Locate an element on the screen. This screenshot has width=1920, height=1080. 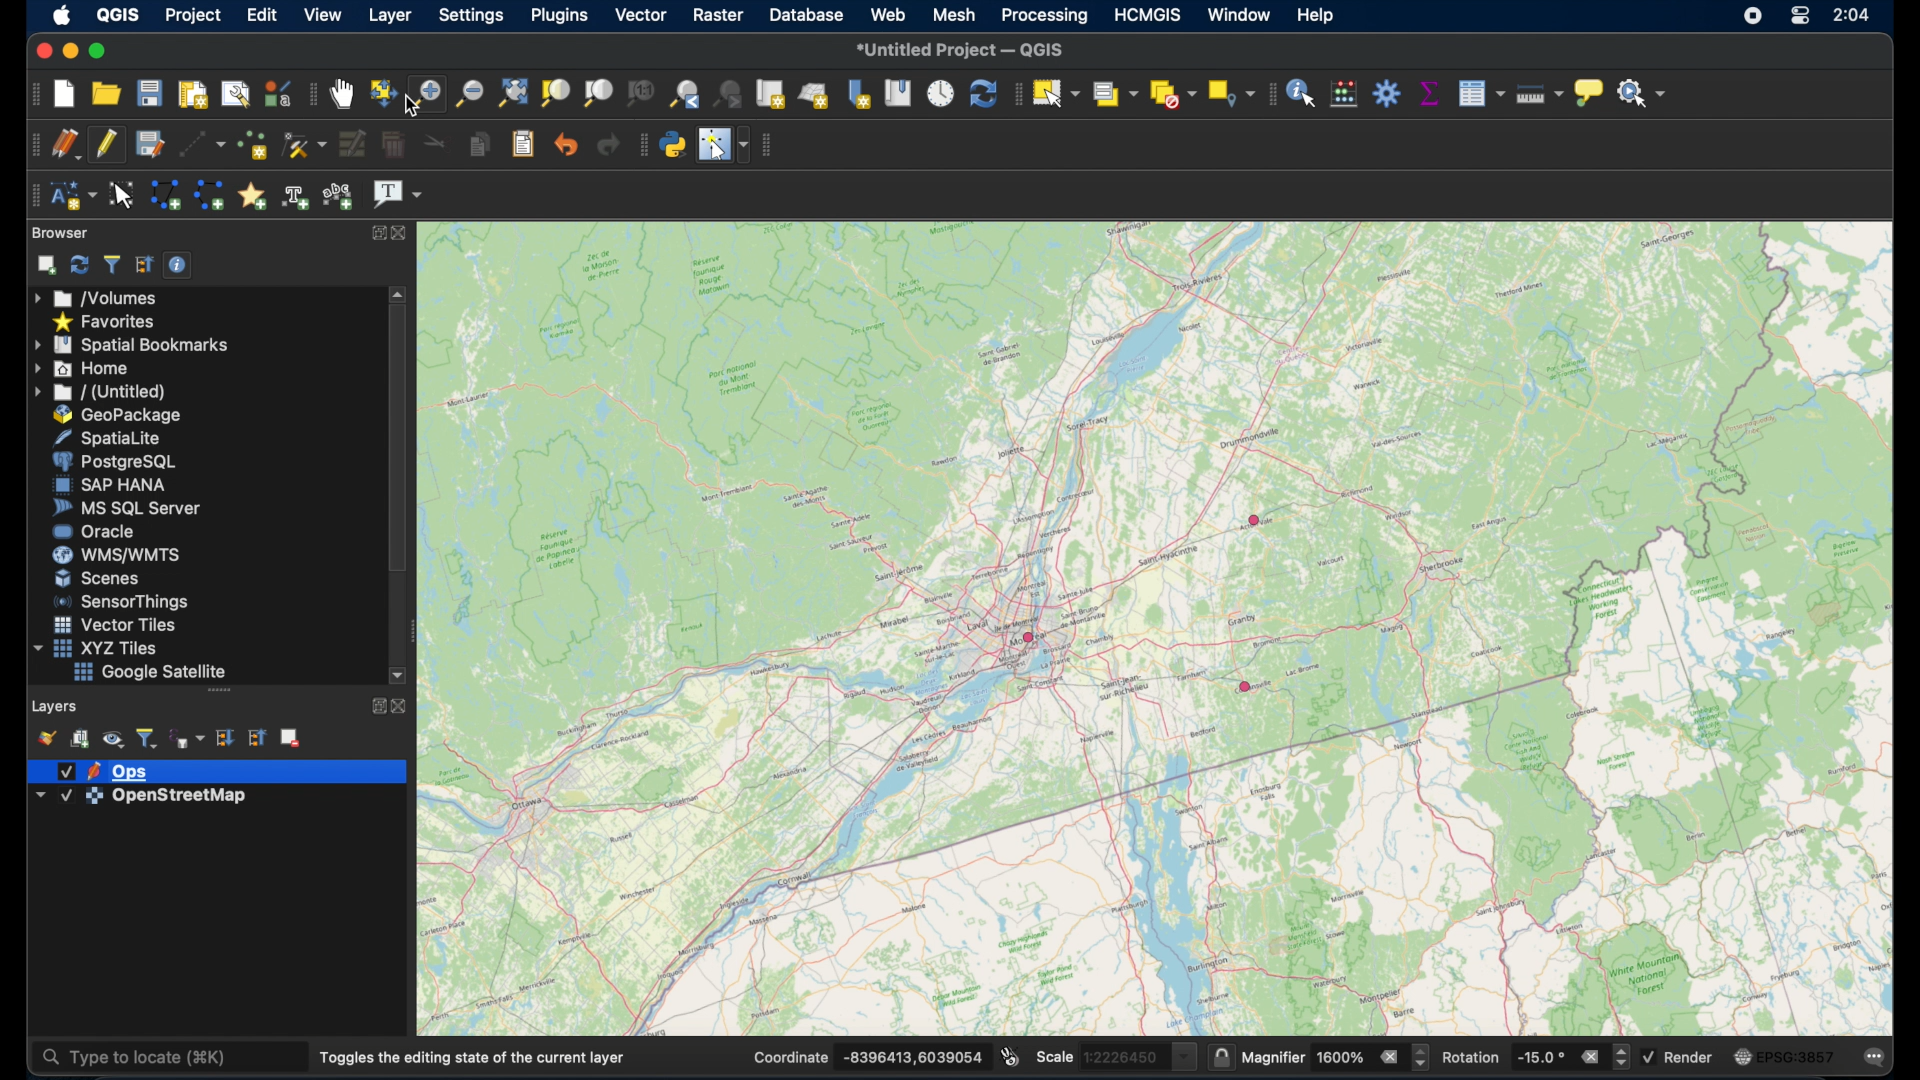
save project is located at coordinates (151, 92).